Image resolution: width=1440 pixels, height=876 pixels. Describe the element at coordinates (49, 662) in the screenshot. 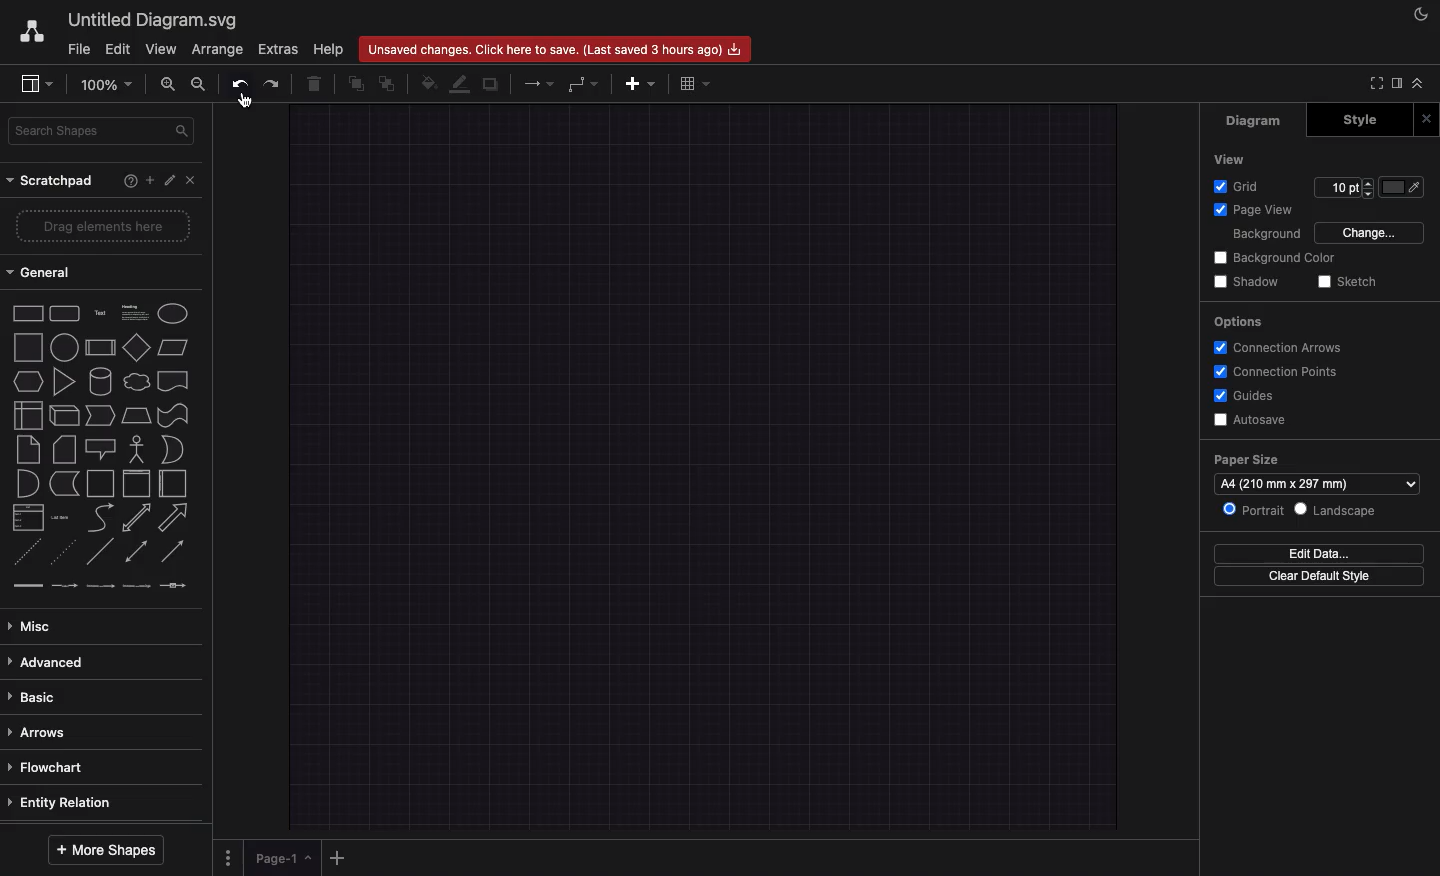

I see `Advanced` at that location.